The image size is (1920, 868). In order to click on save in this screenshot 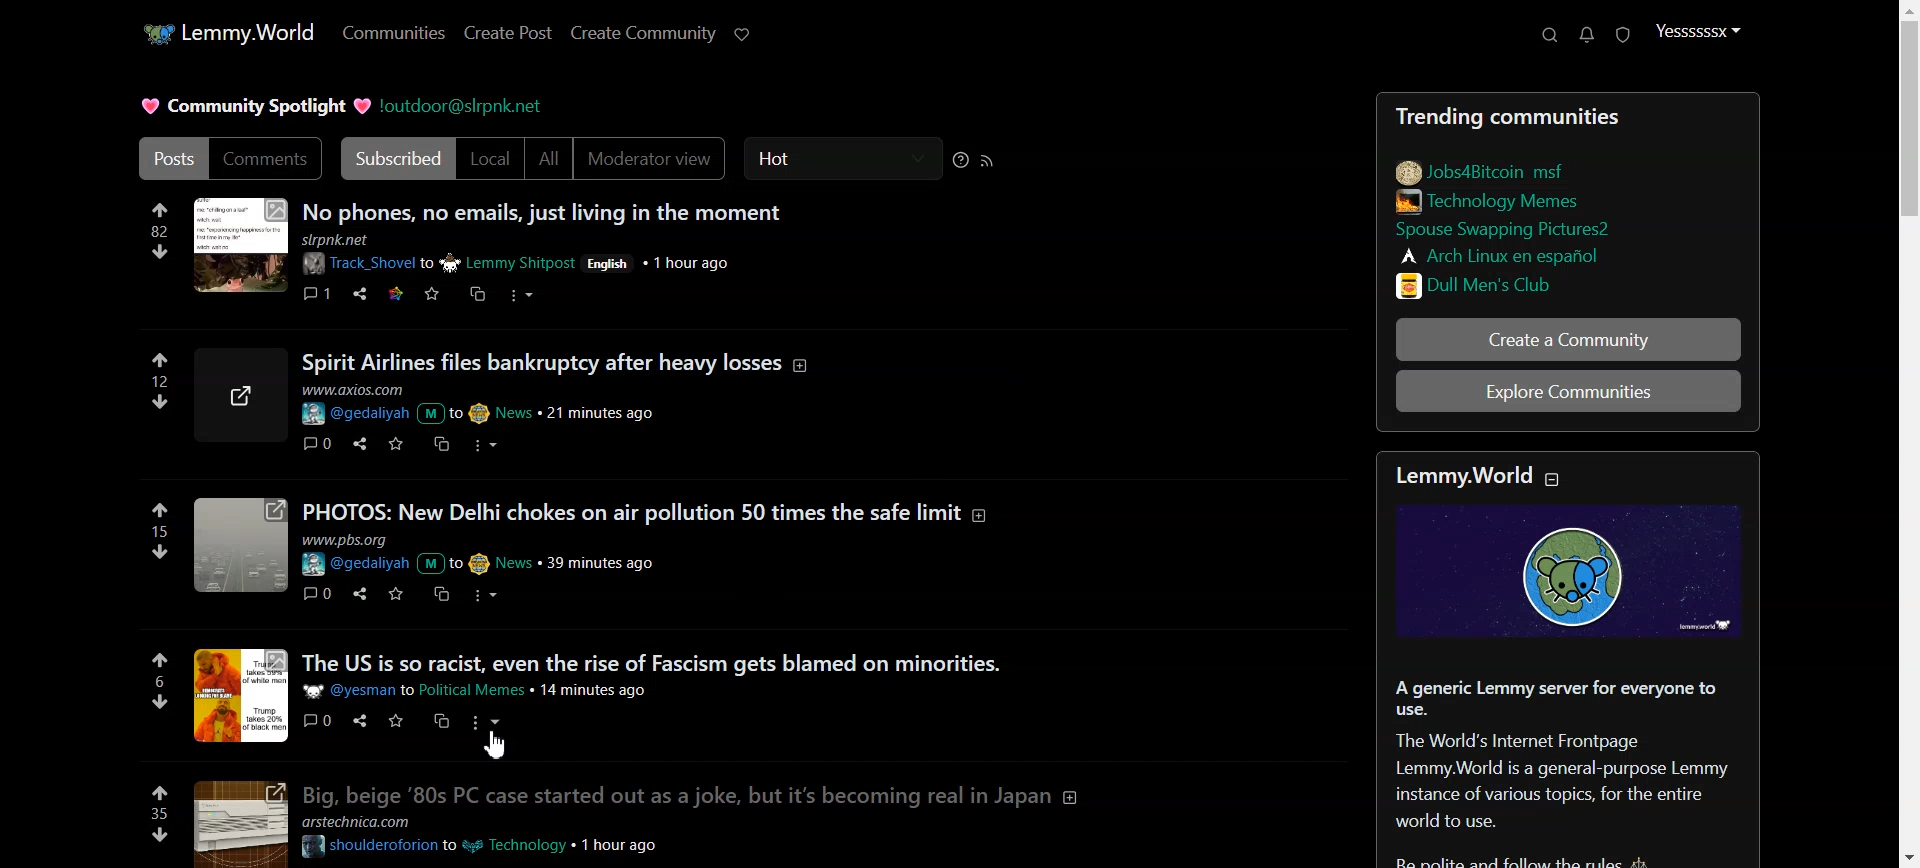, I will do `click(393, 443)`.